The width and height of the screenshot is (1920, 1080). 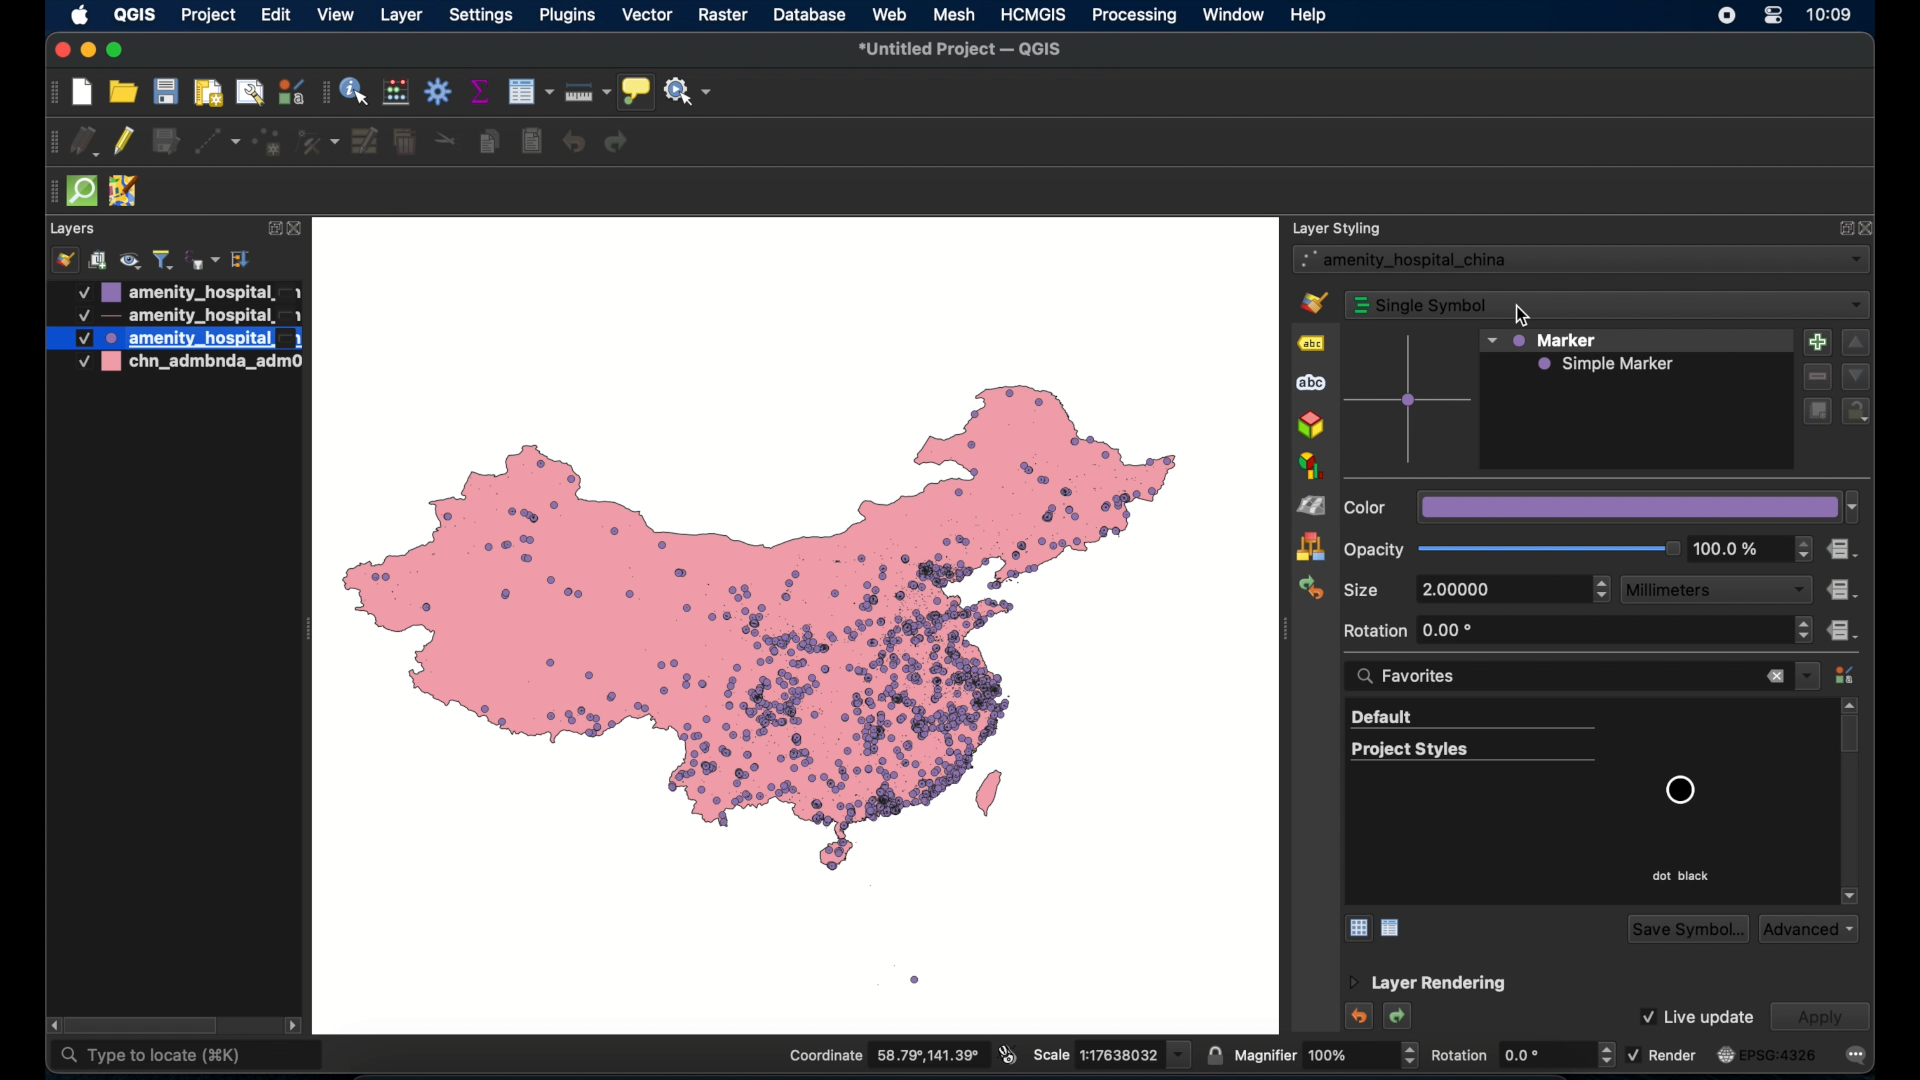 I want to click on symbology, so click(x=1317, y=303).